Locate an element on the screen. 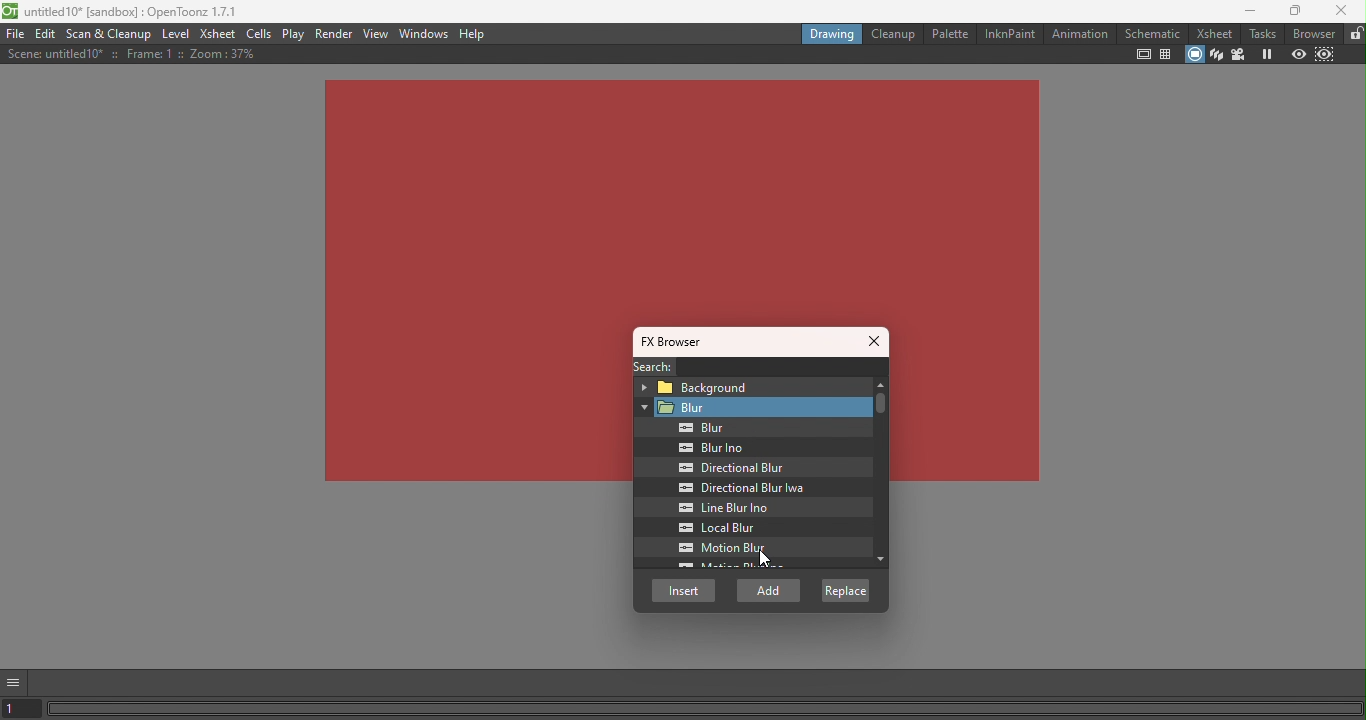 The image size is (1366, 720). Help is located at coordinates (472, 34).